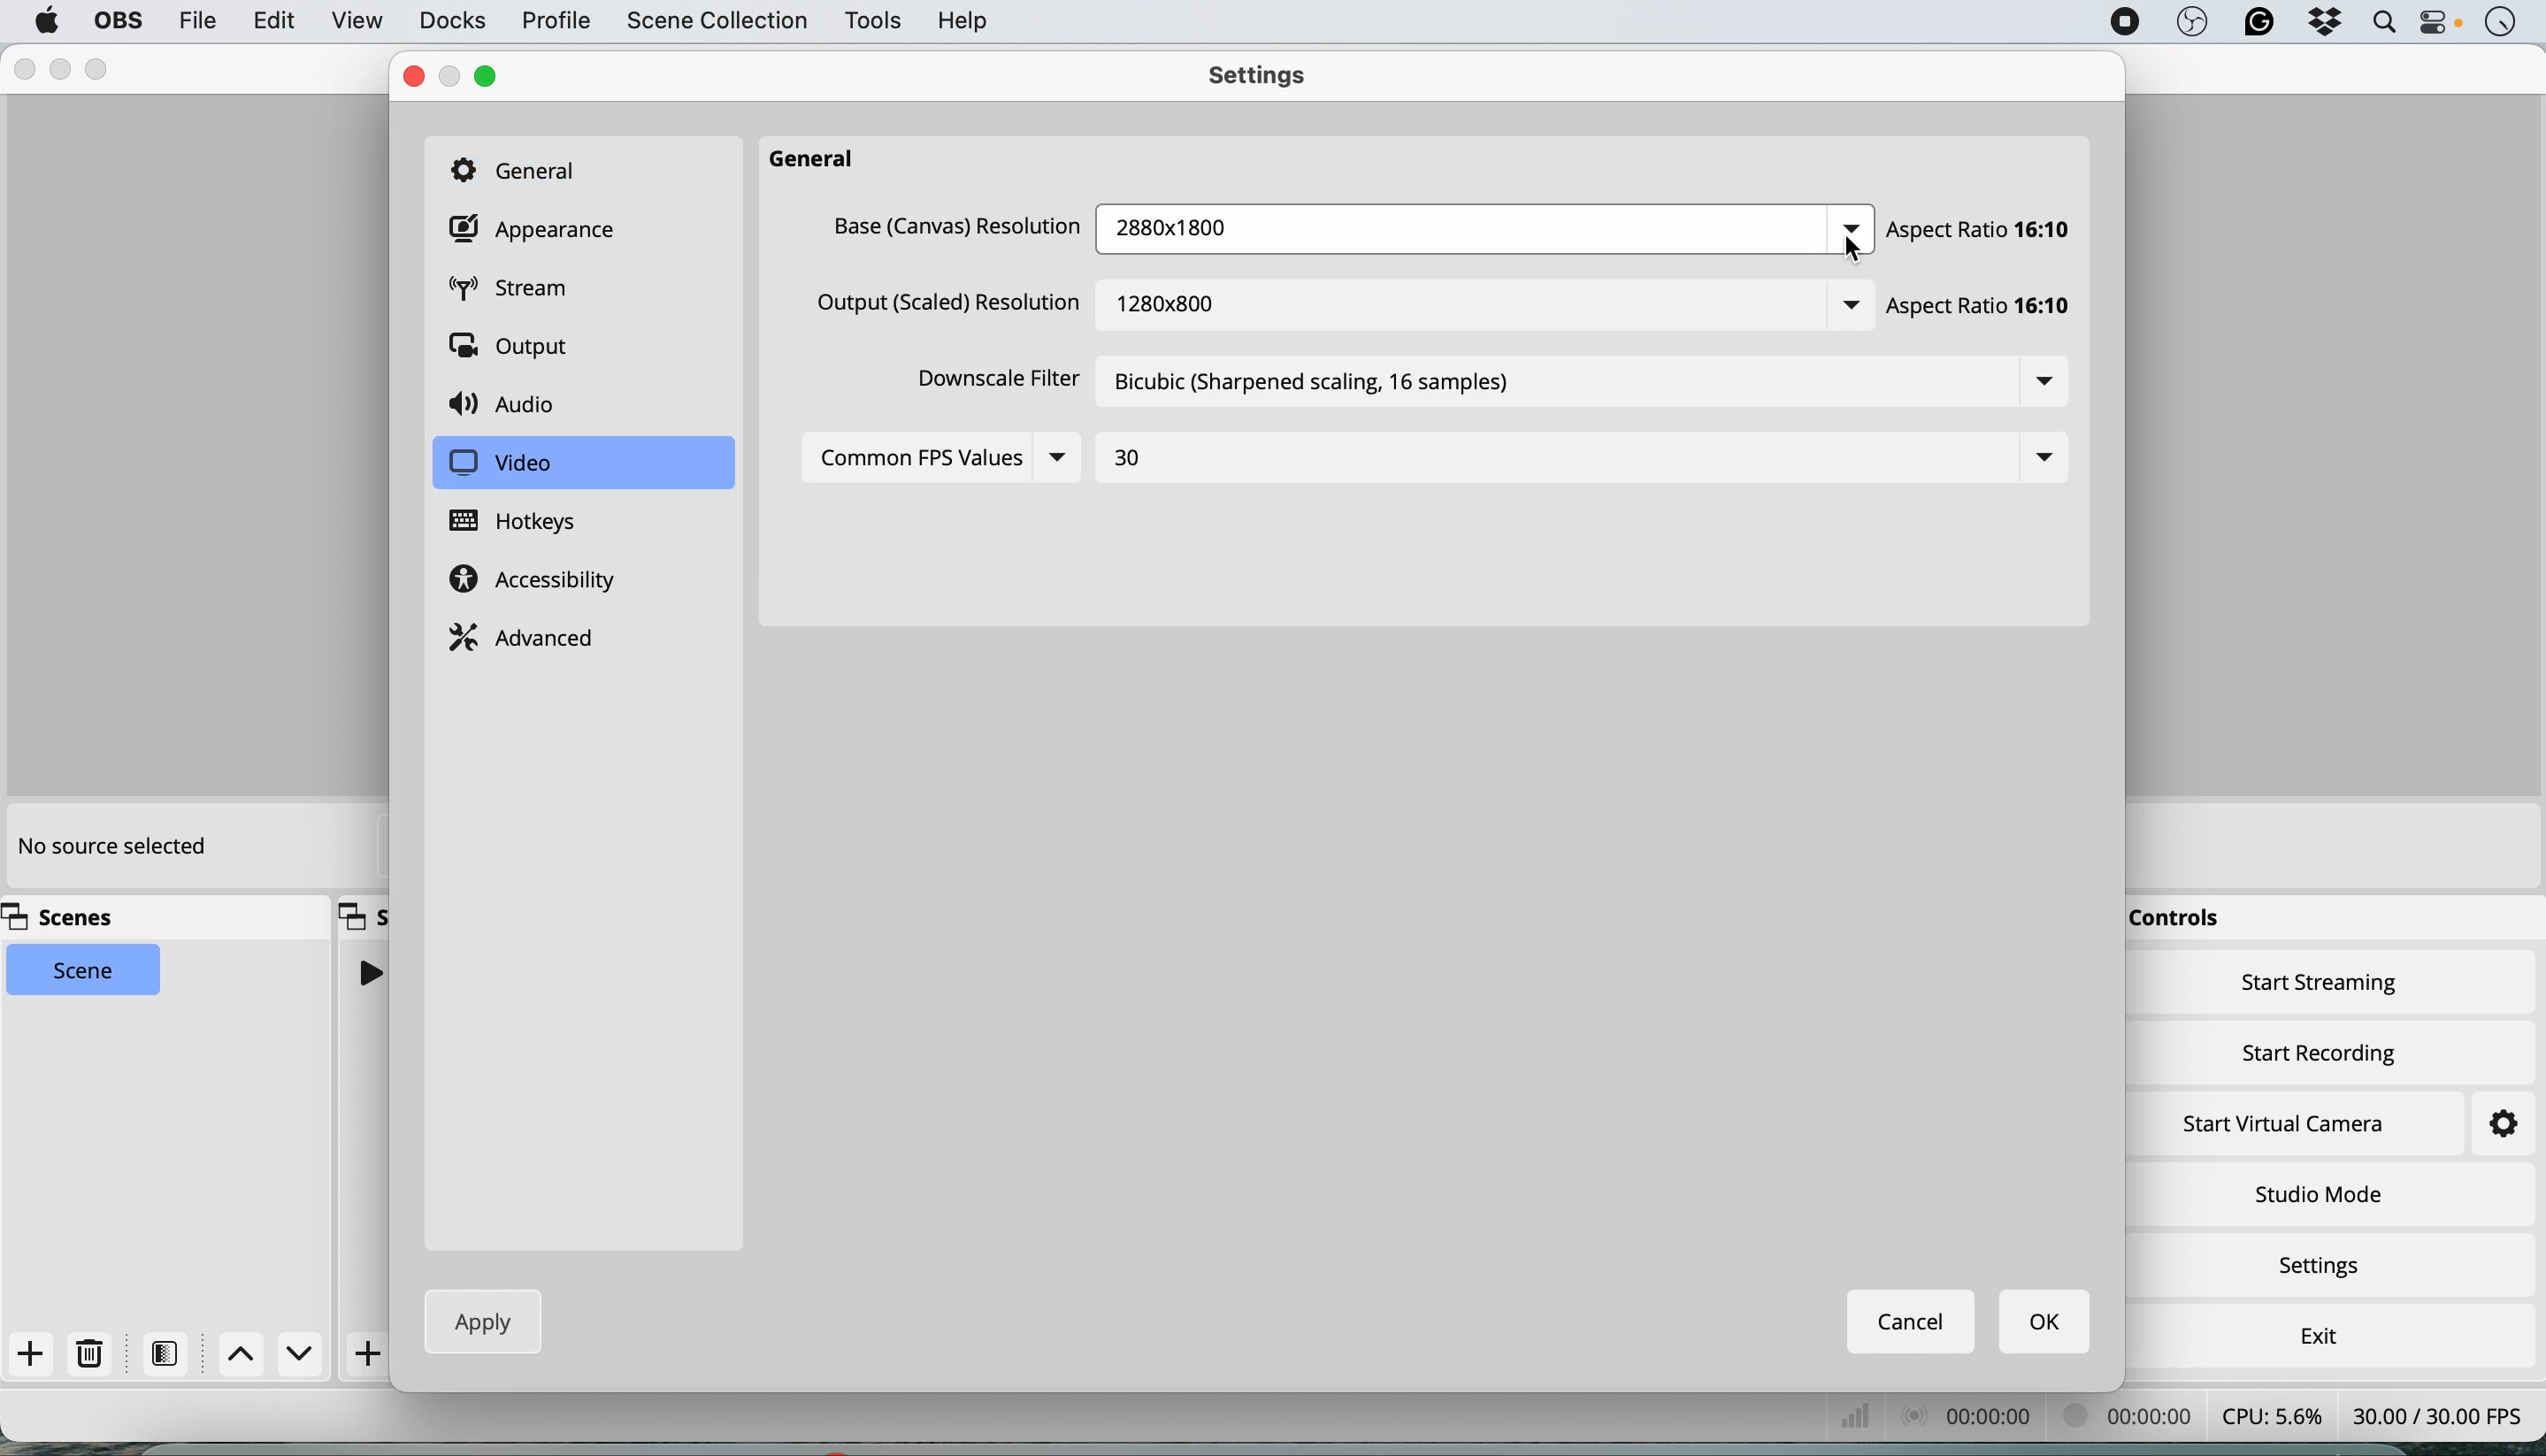 Image resolution: width=2546 pixels, height=1456 pixels. I want to click on output, so click(516, 345).